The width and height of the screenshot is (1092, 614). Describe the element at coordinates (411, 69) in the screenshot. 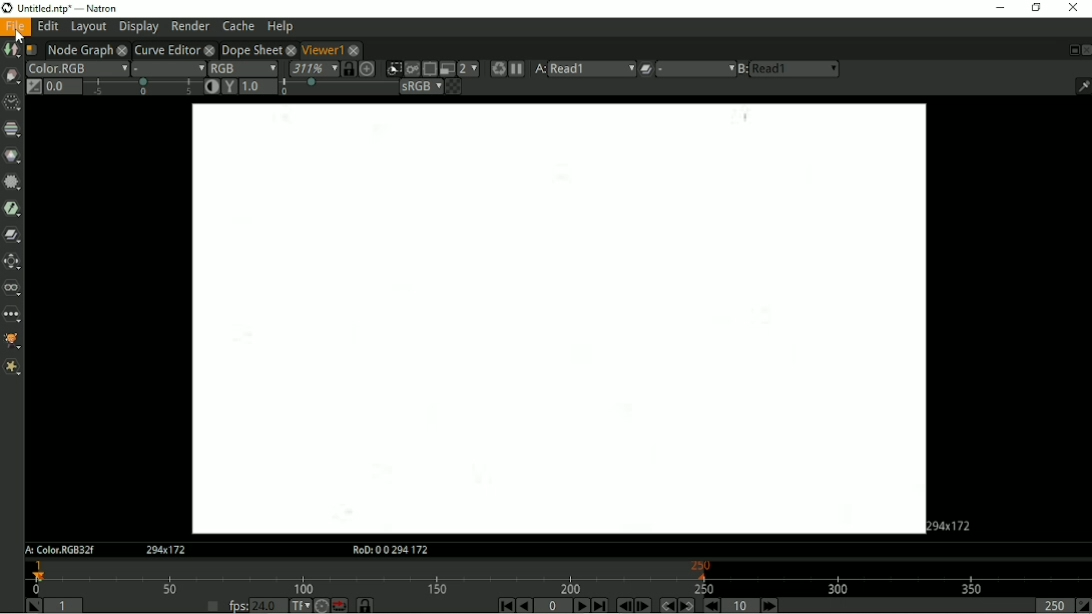

I see `Render image` at that location.